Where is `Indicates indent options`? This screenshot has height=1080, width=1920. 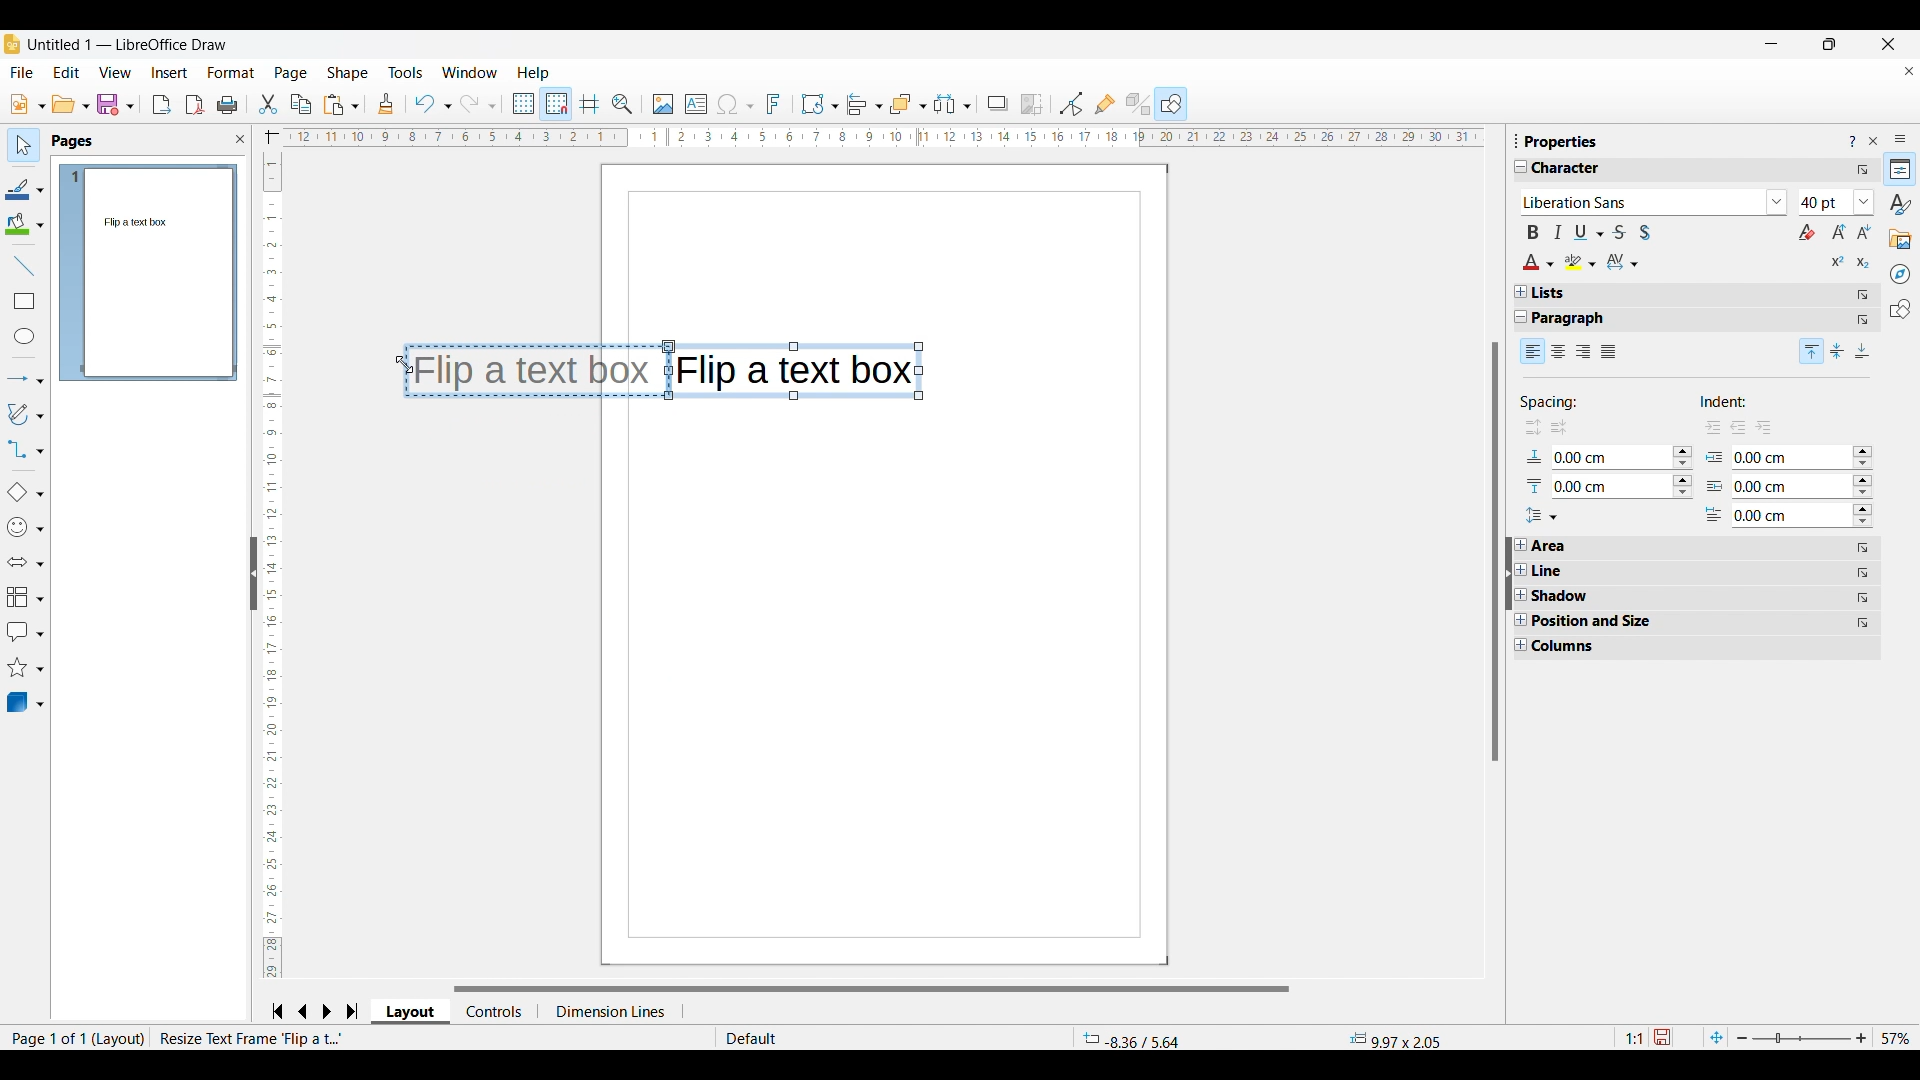
Indicates indent options is located at coordinates (1737, 403).